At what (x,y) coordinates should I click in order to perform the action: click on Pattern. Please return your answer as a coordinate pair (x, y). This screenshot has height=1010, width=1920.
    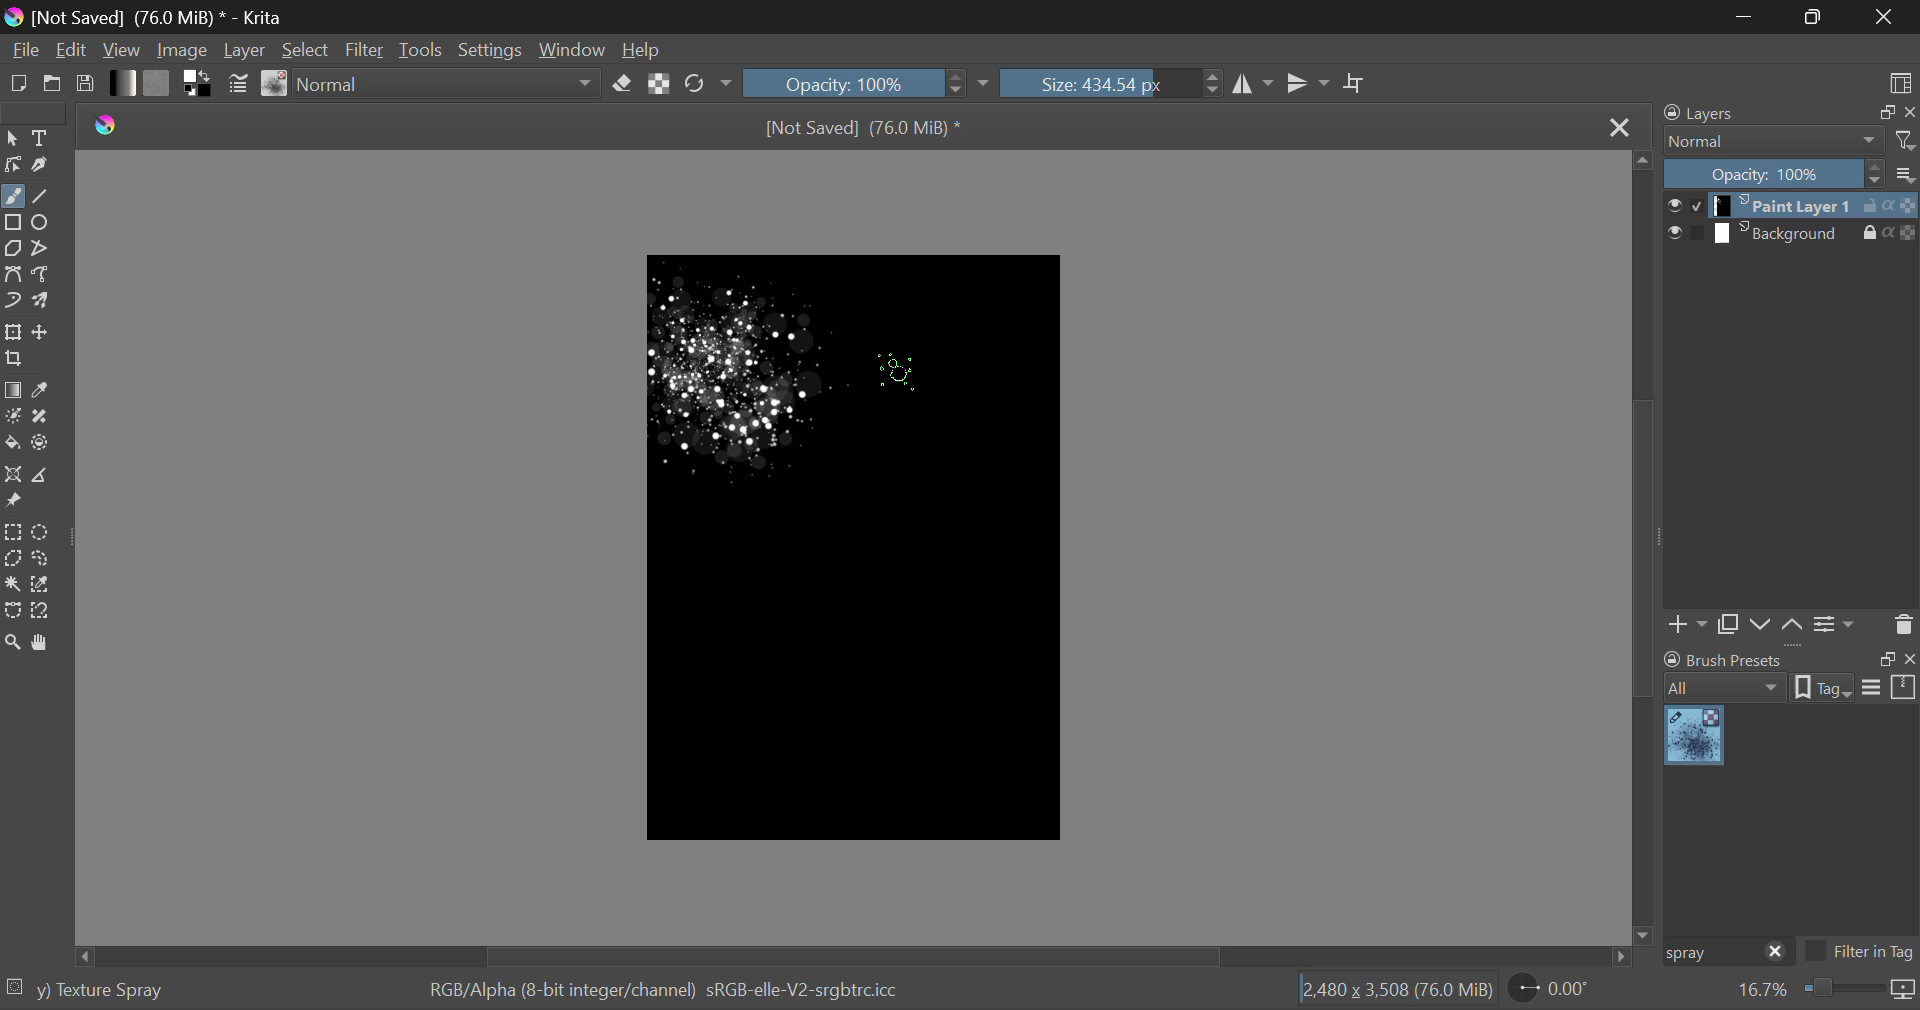
    Looking at the image, I should click on (158, 82).